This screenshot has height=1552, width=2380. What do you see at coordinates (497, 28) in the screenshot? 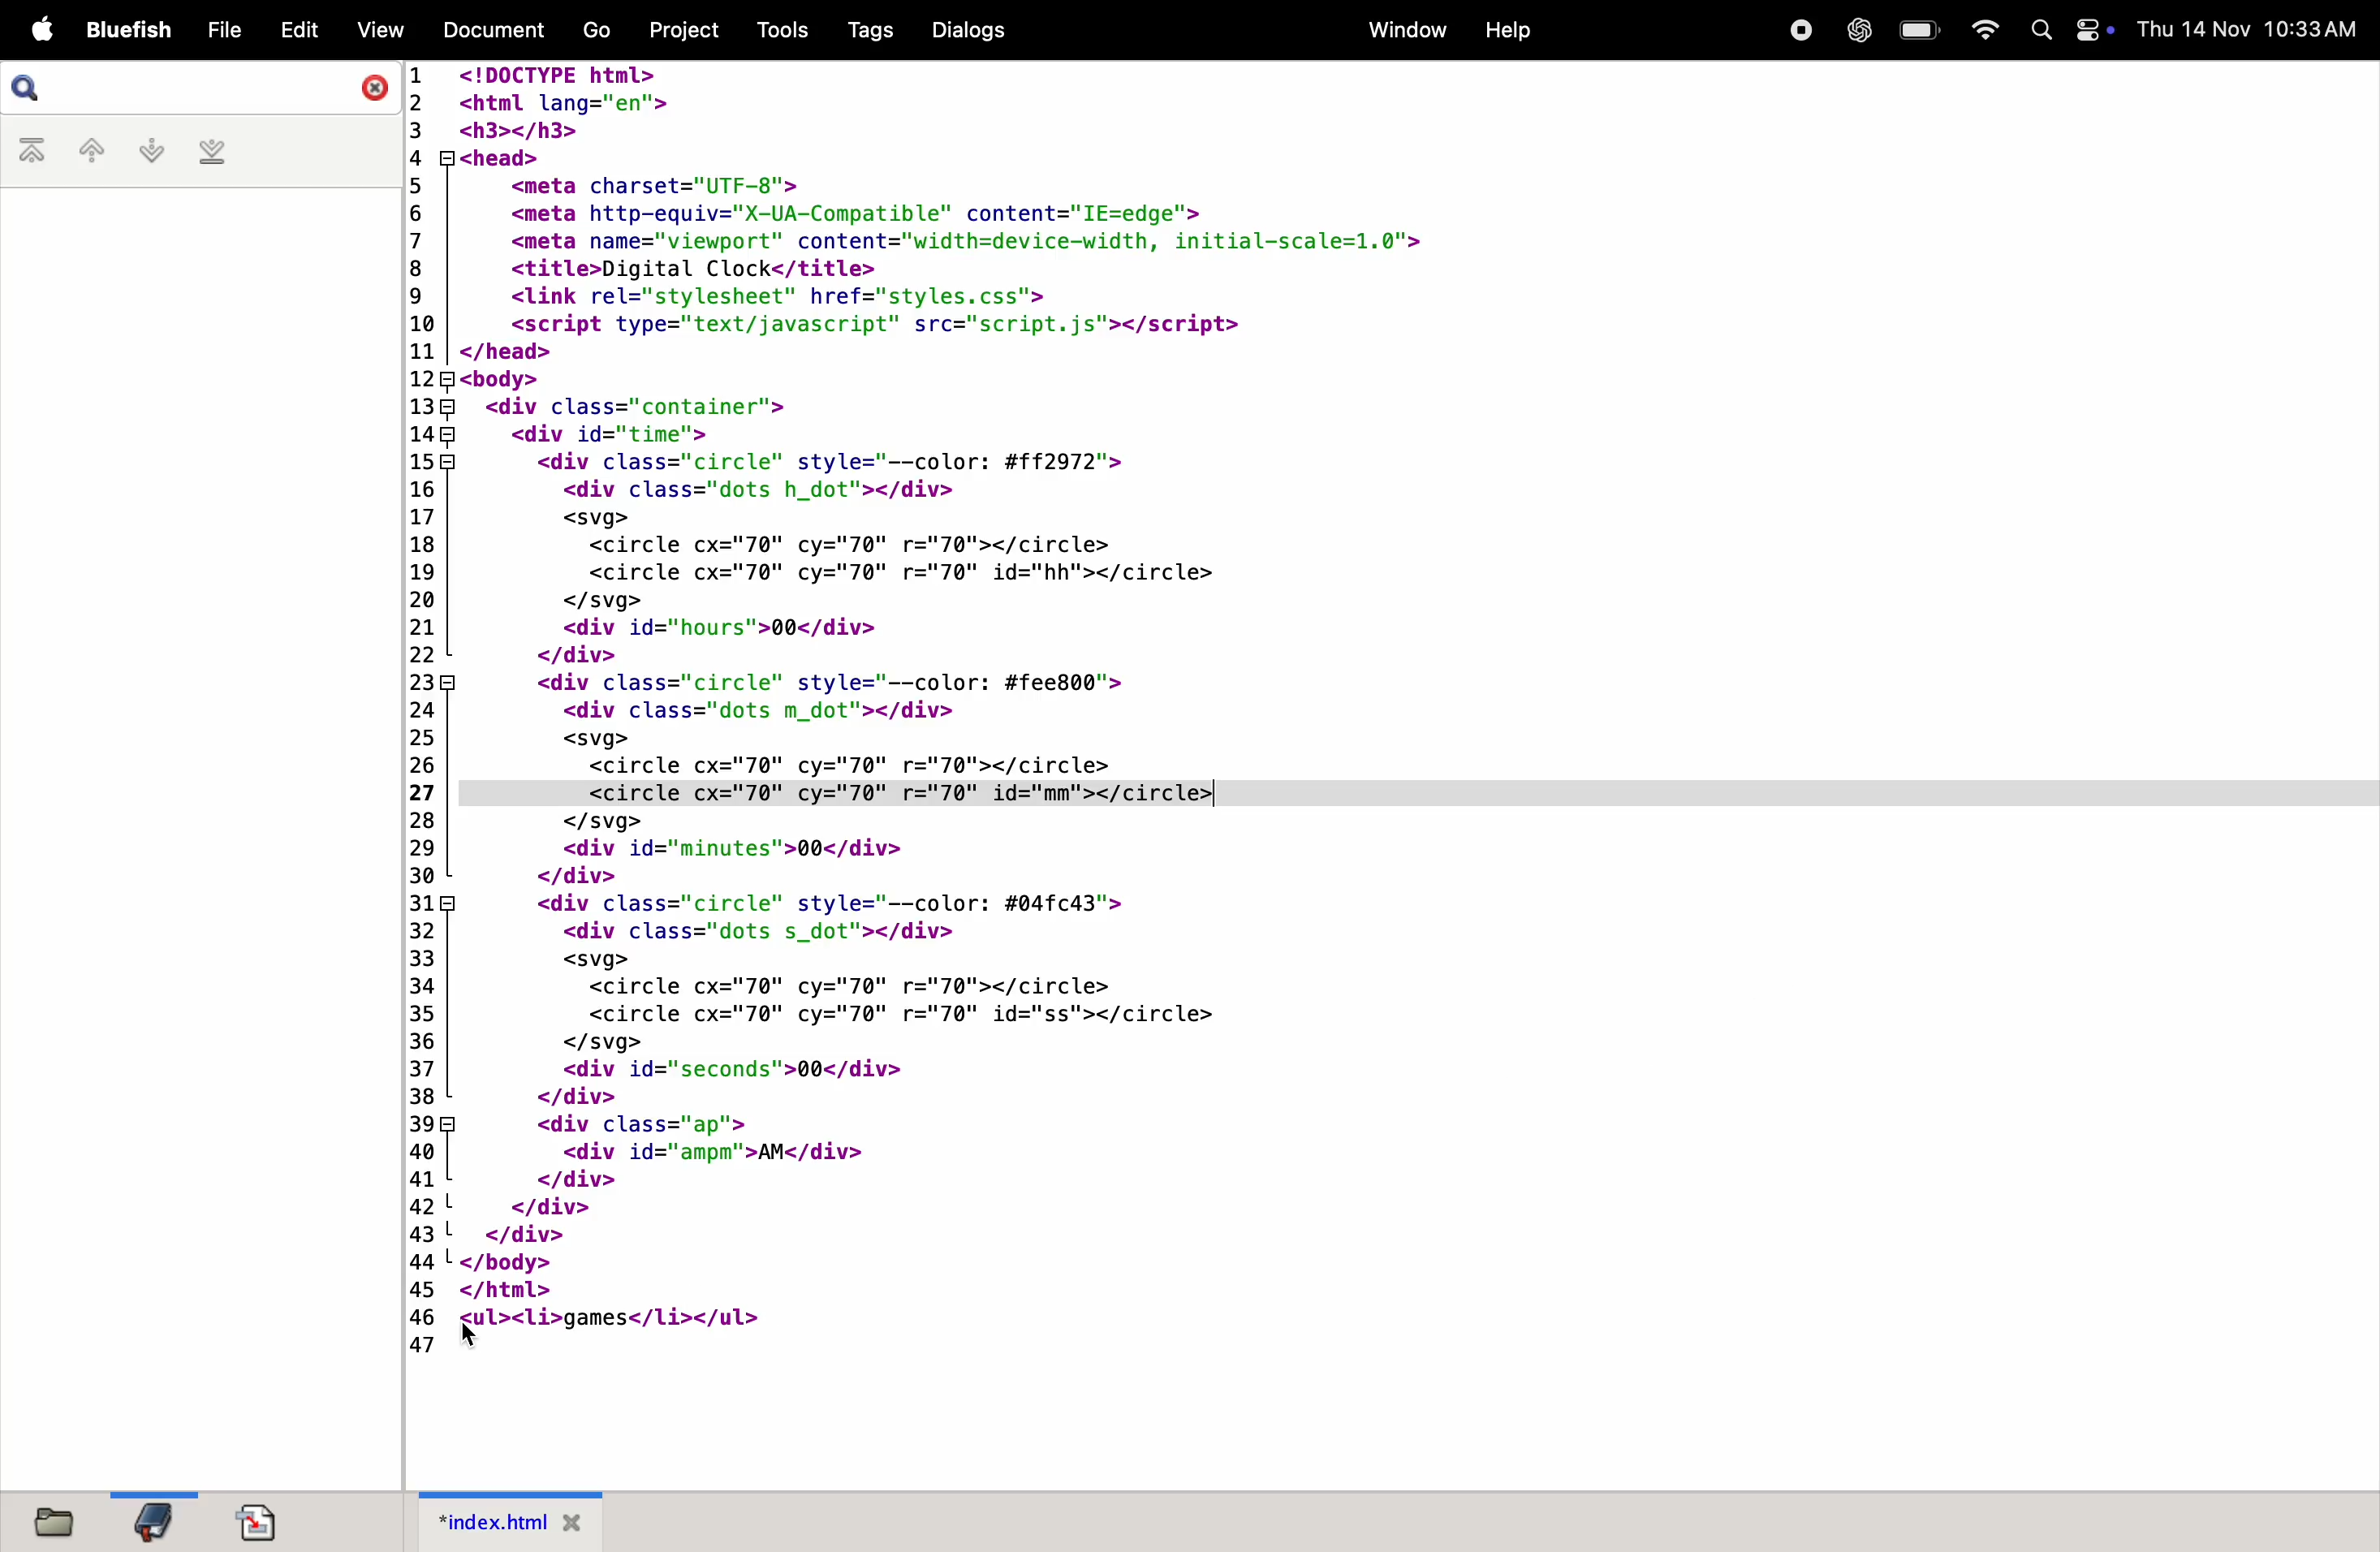
I see `Document` at bounding box center [497, 28].